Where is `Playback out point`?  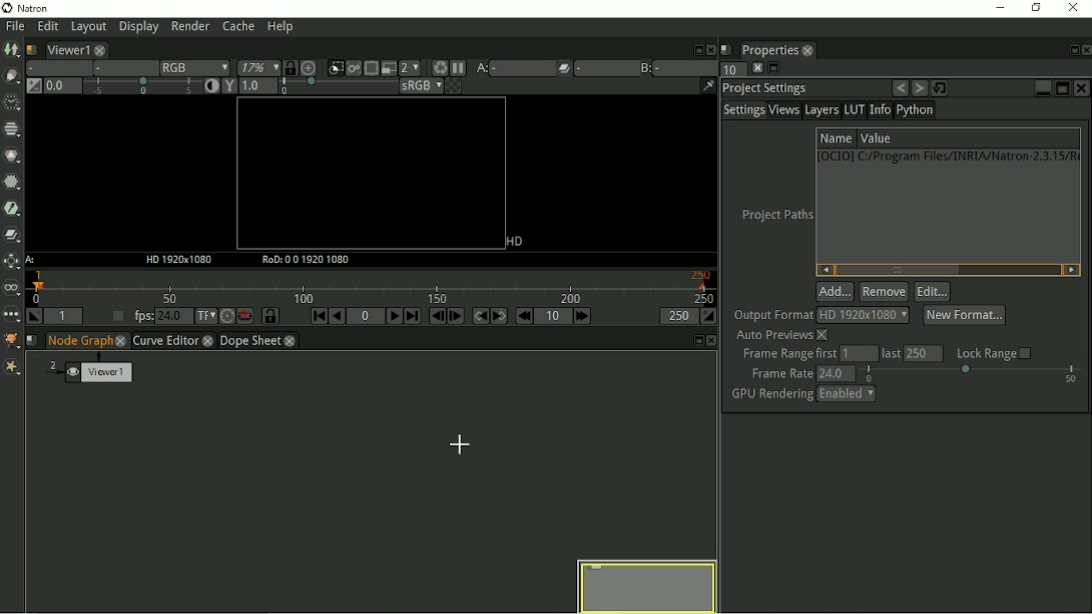
Playback out point is located at coordinates (680, 316).